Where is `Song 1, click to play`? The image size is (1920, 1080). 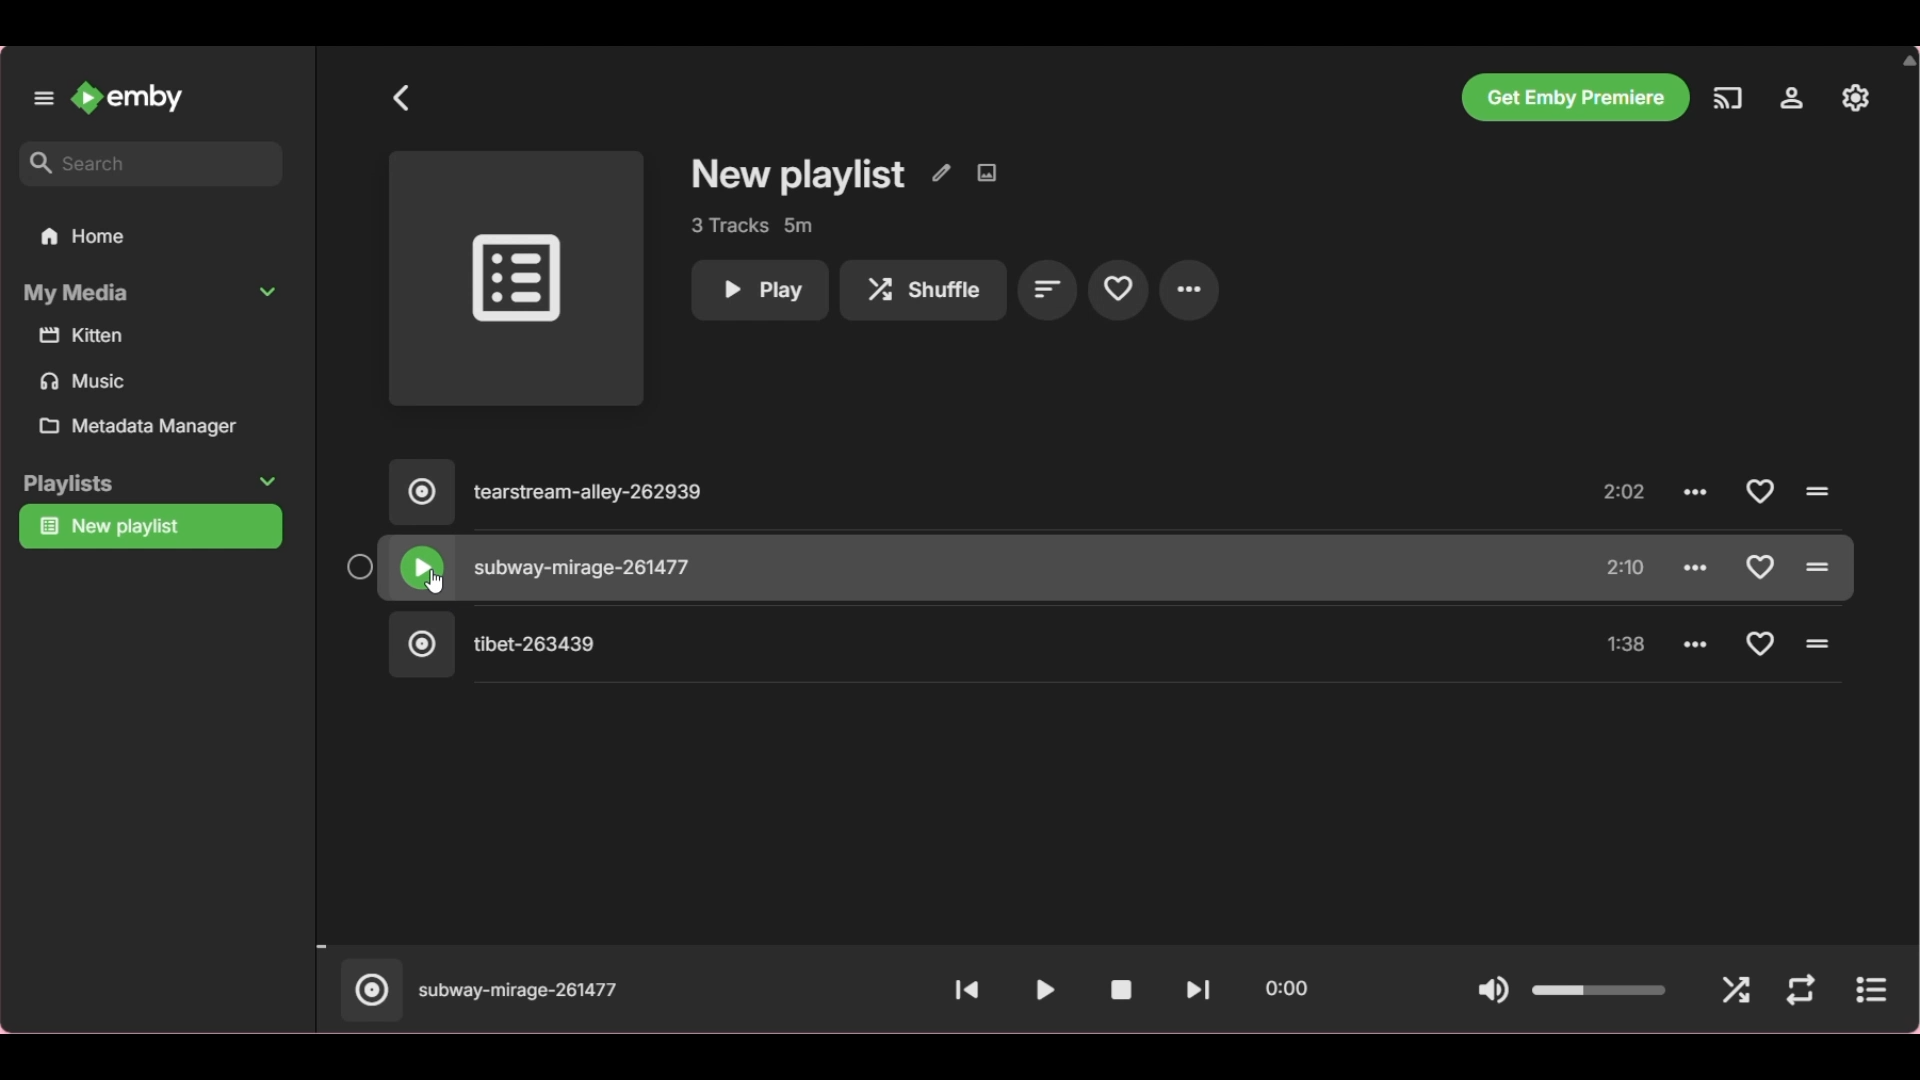
Song 1, click to play is located at coordinates (951, 494).